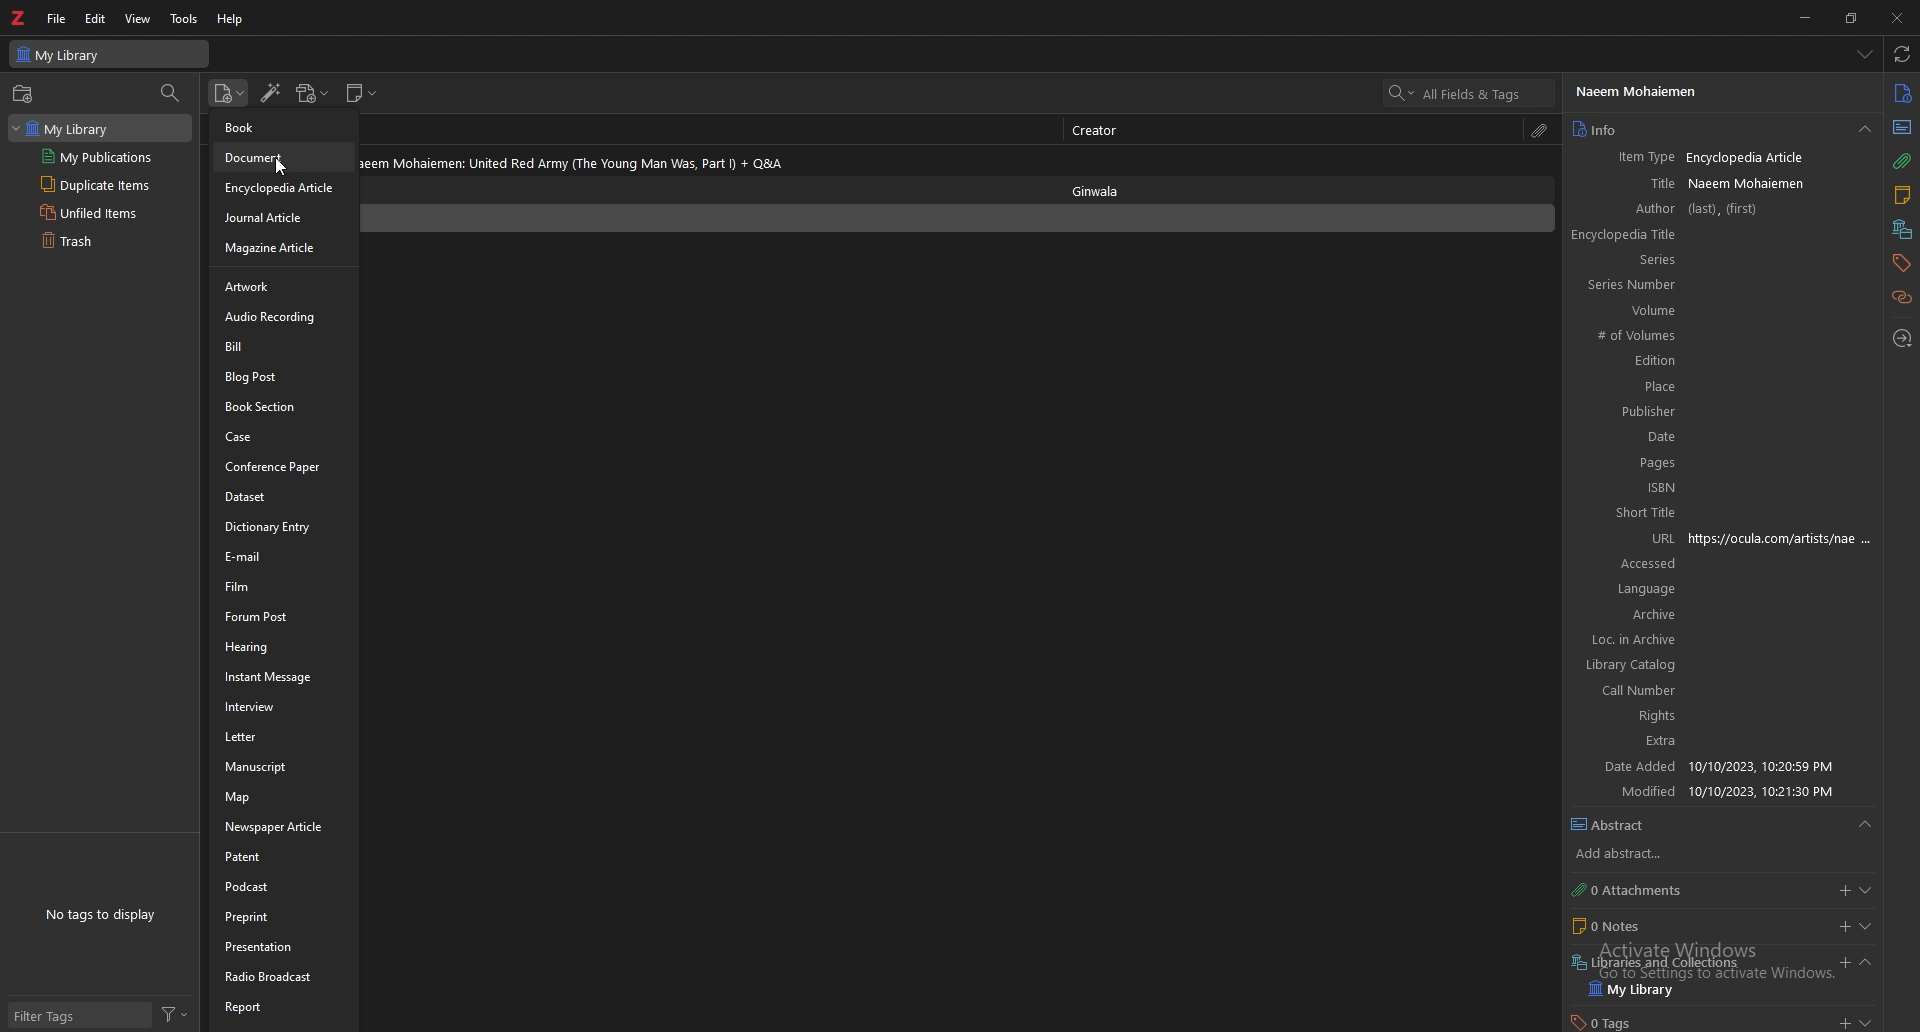 This screenshot has height=1032, width=1920. Describe the element at coordinates (1625, 616) in the screenshot. I see `archive` at that location.